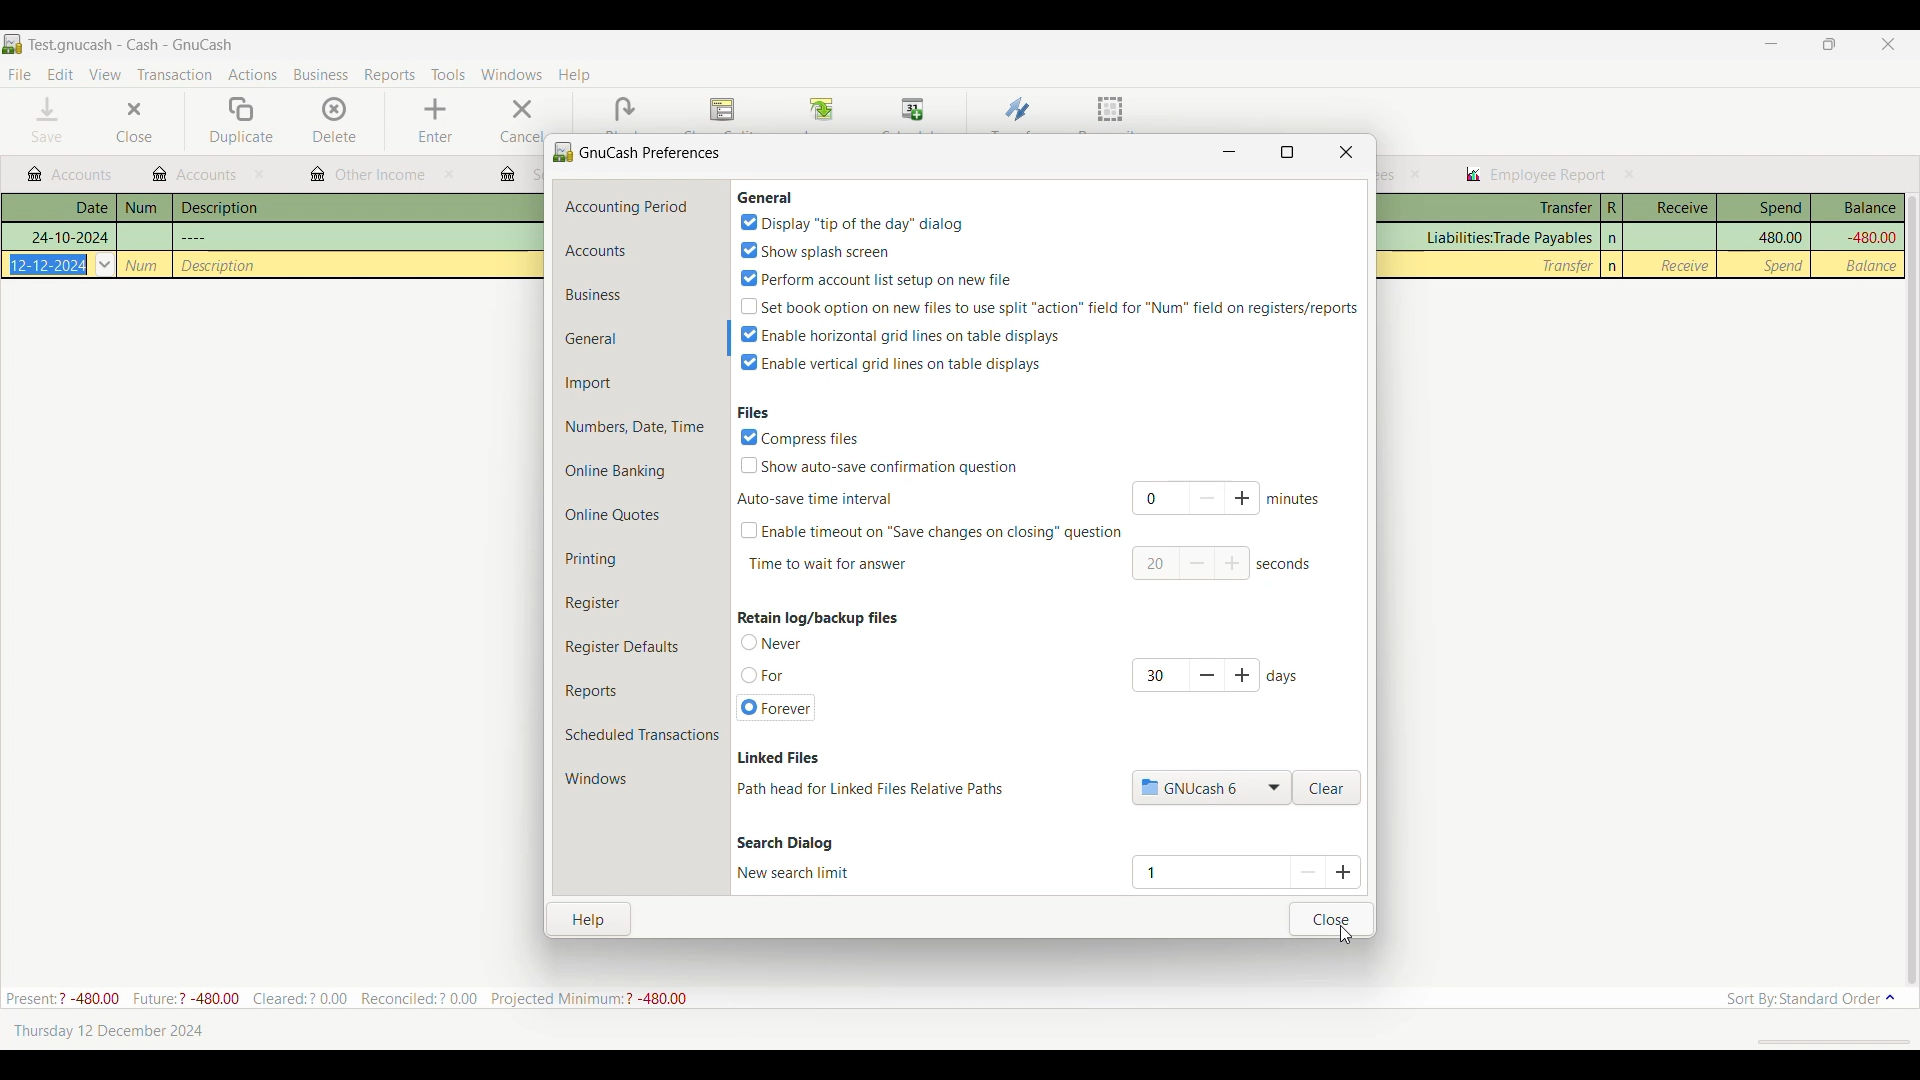 This screenshot has width=1920, height=1080. I want to click on for, so click(766, 676).